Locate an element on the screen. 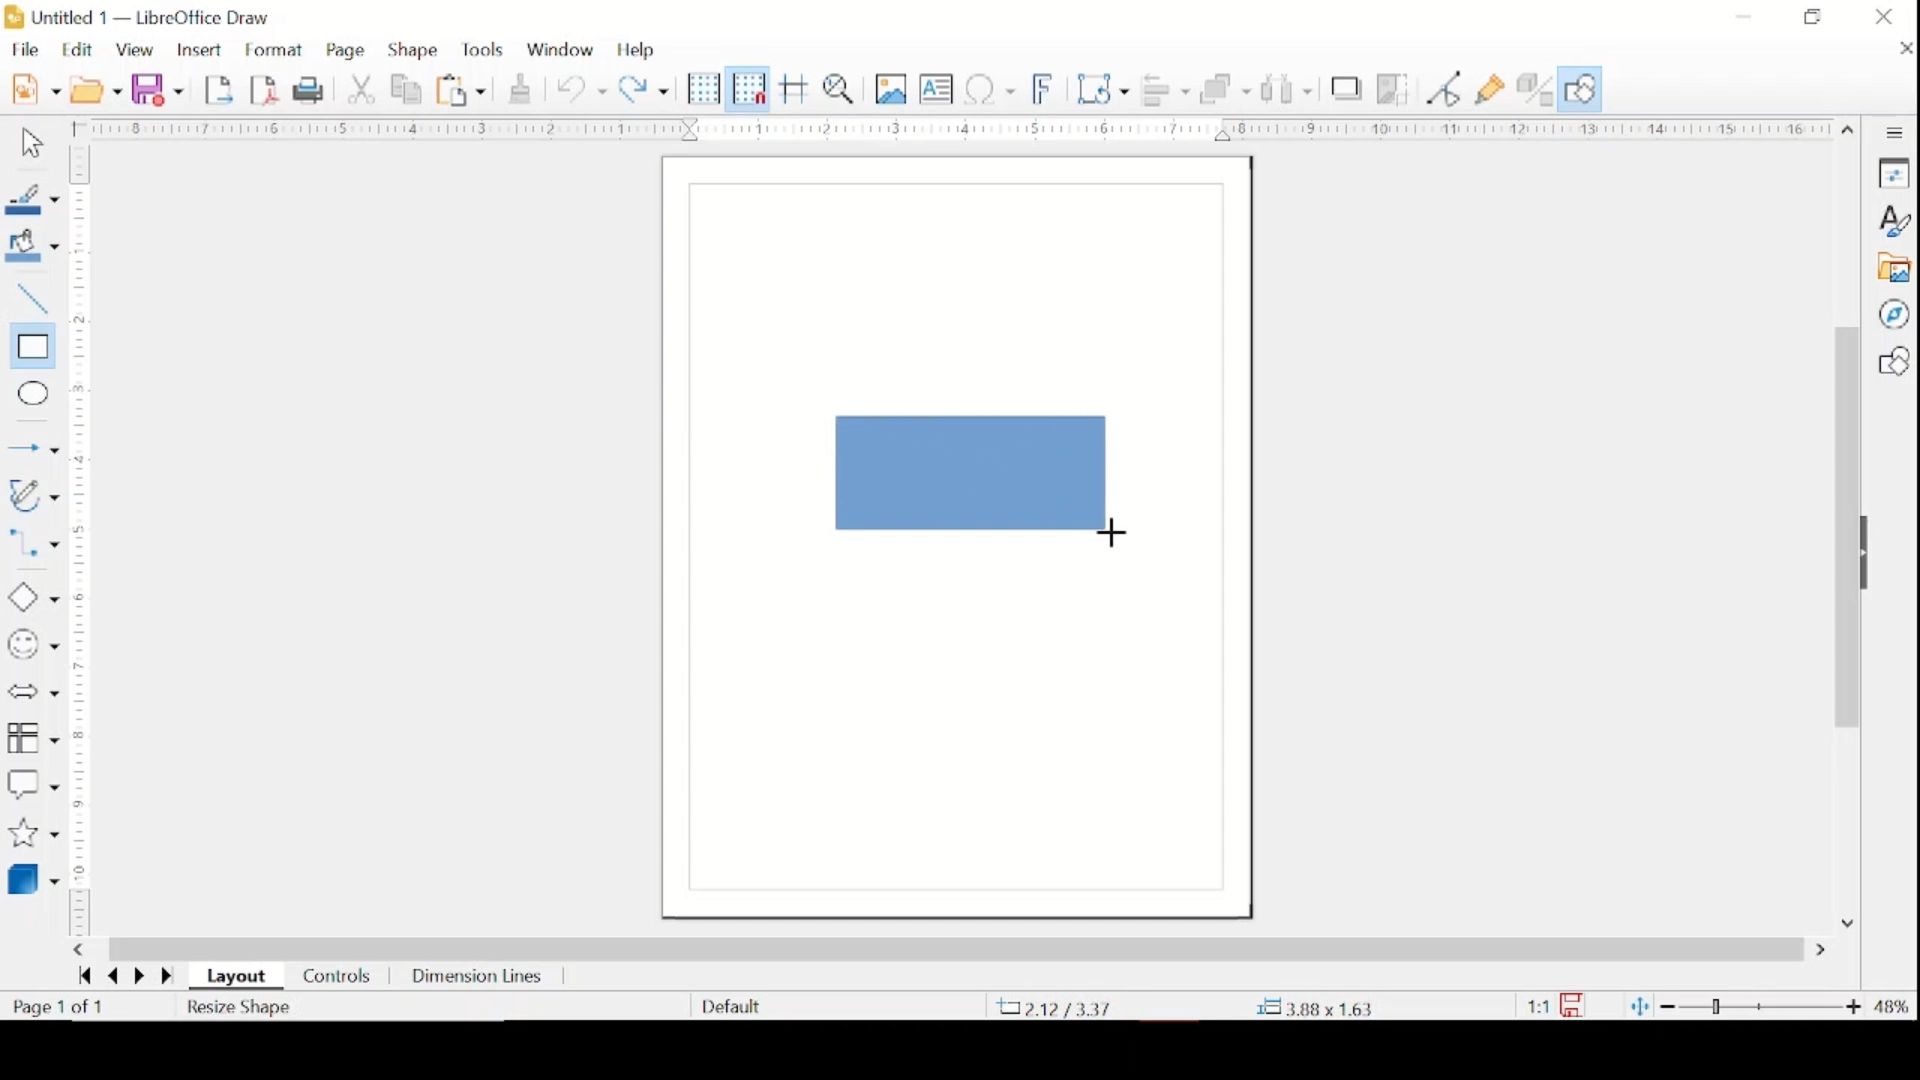 The image size is (1920, 1080). file is located at coordinates (25, 49).